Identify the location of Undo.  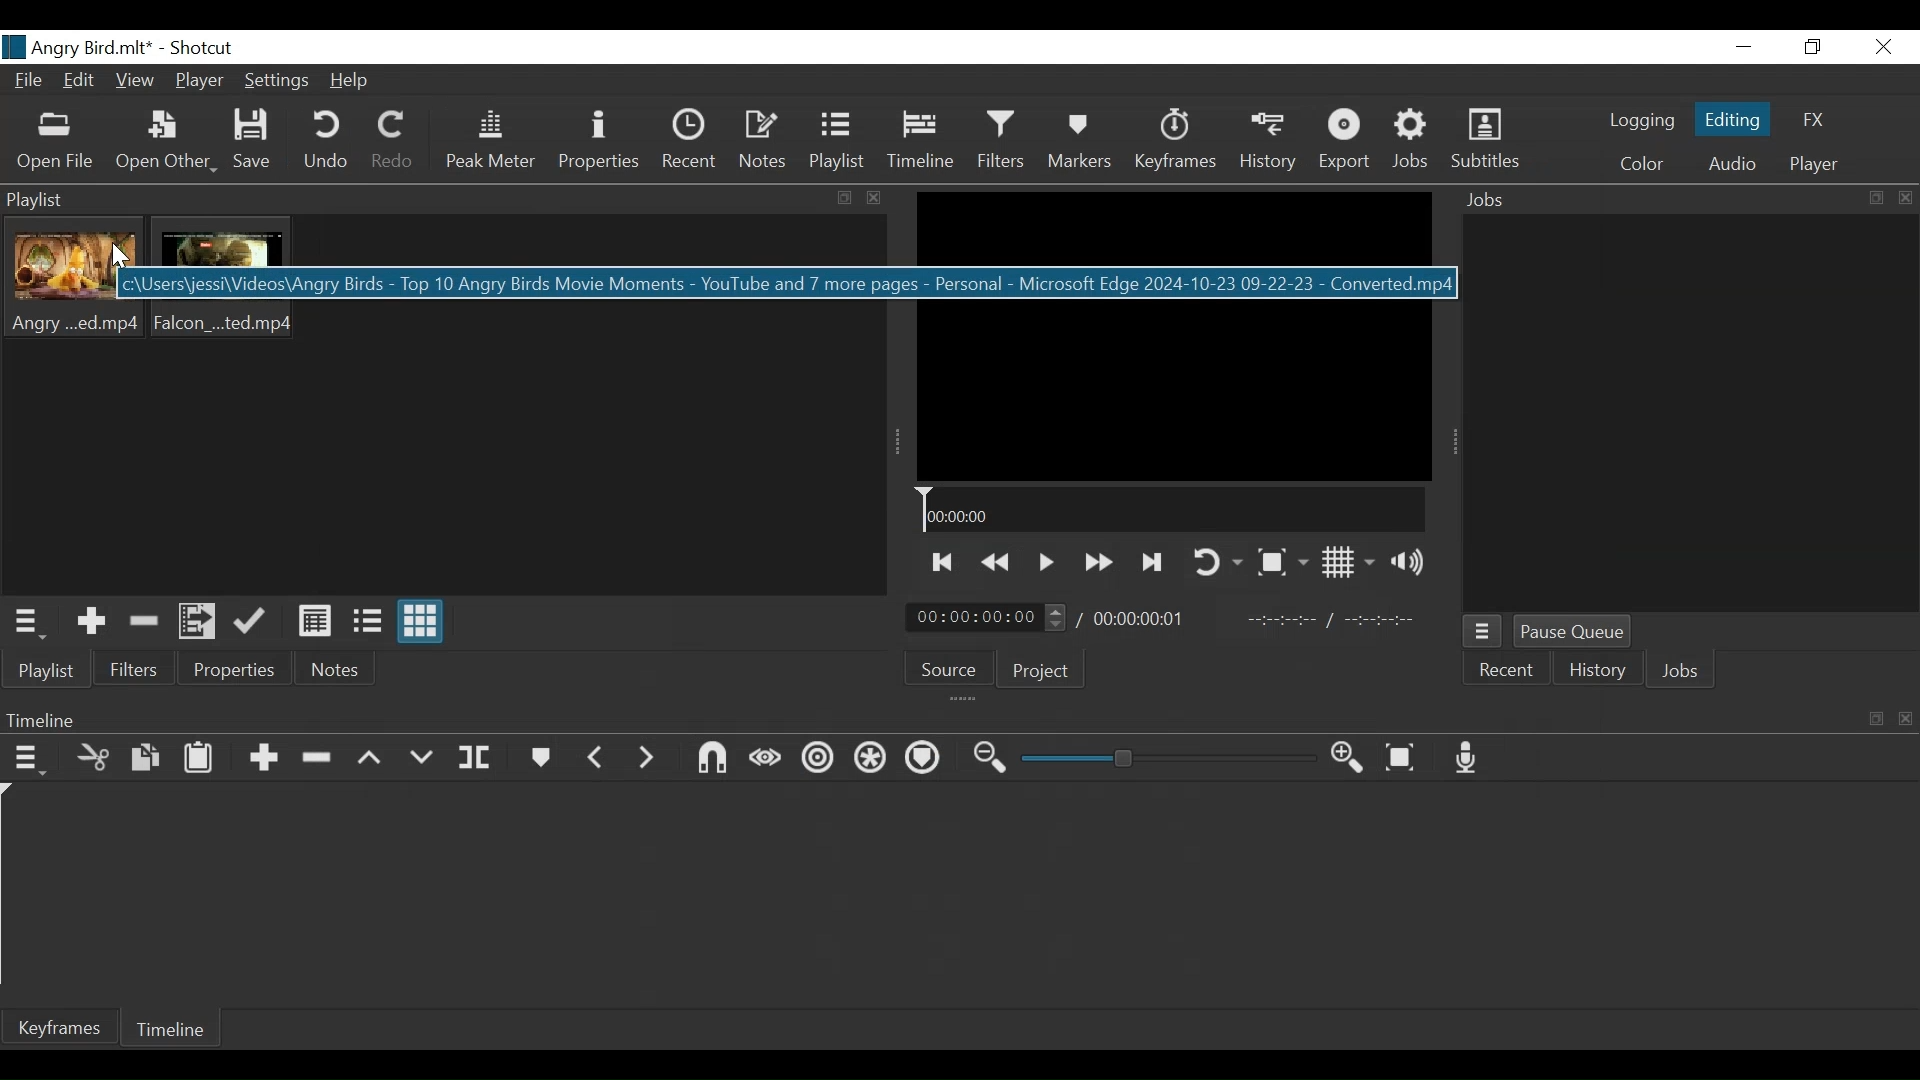
(325, 143).